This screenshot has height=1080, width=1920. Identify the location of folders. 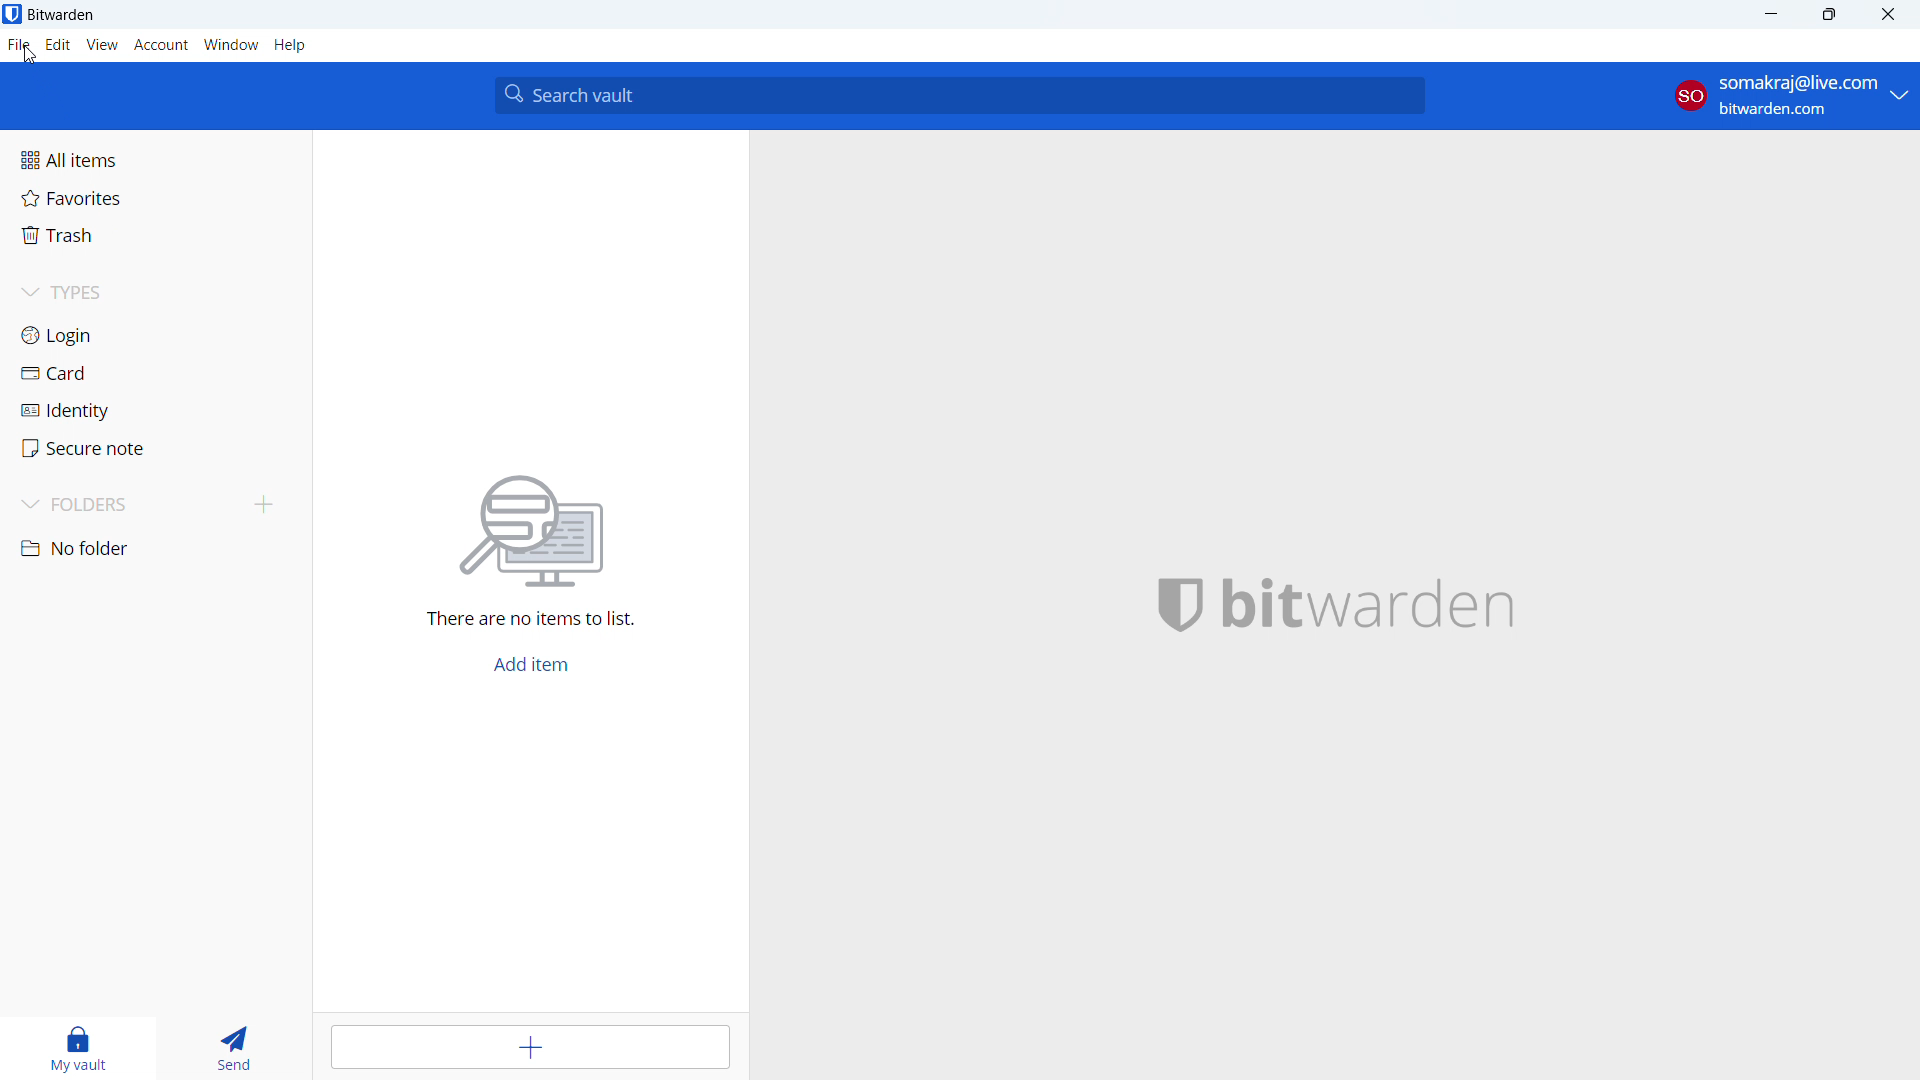
(124, 505).